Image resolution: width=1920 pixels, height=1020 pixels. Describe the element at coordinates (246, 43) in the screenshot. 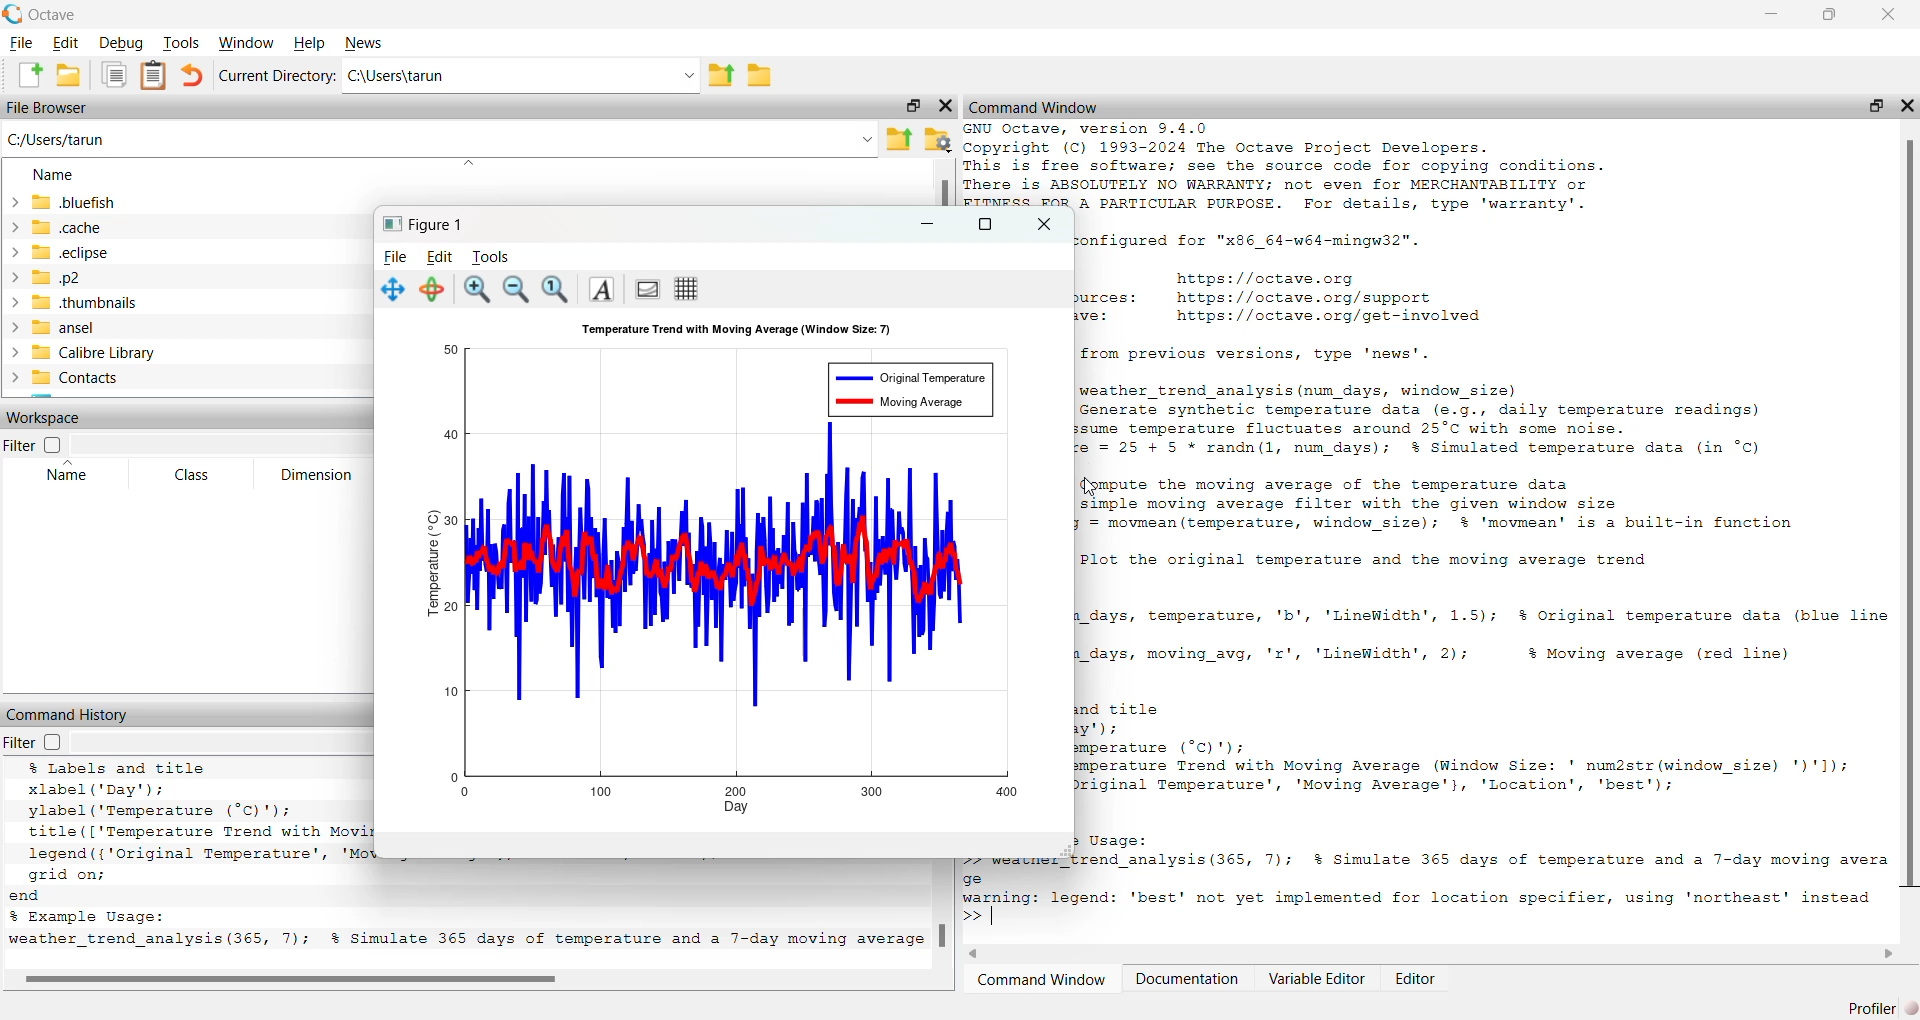

I see `Windows` at that location.